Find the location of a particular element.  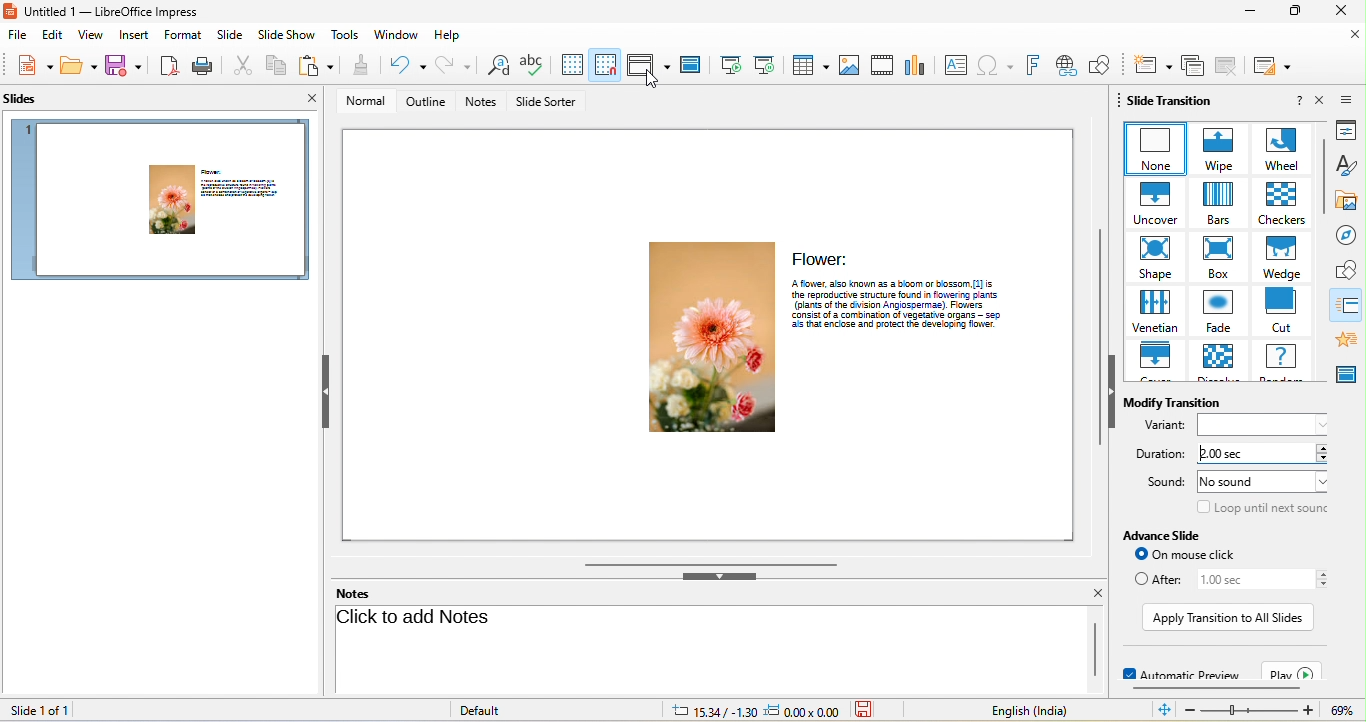

venetian is located at coordinates (1153, 312).